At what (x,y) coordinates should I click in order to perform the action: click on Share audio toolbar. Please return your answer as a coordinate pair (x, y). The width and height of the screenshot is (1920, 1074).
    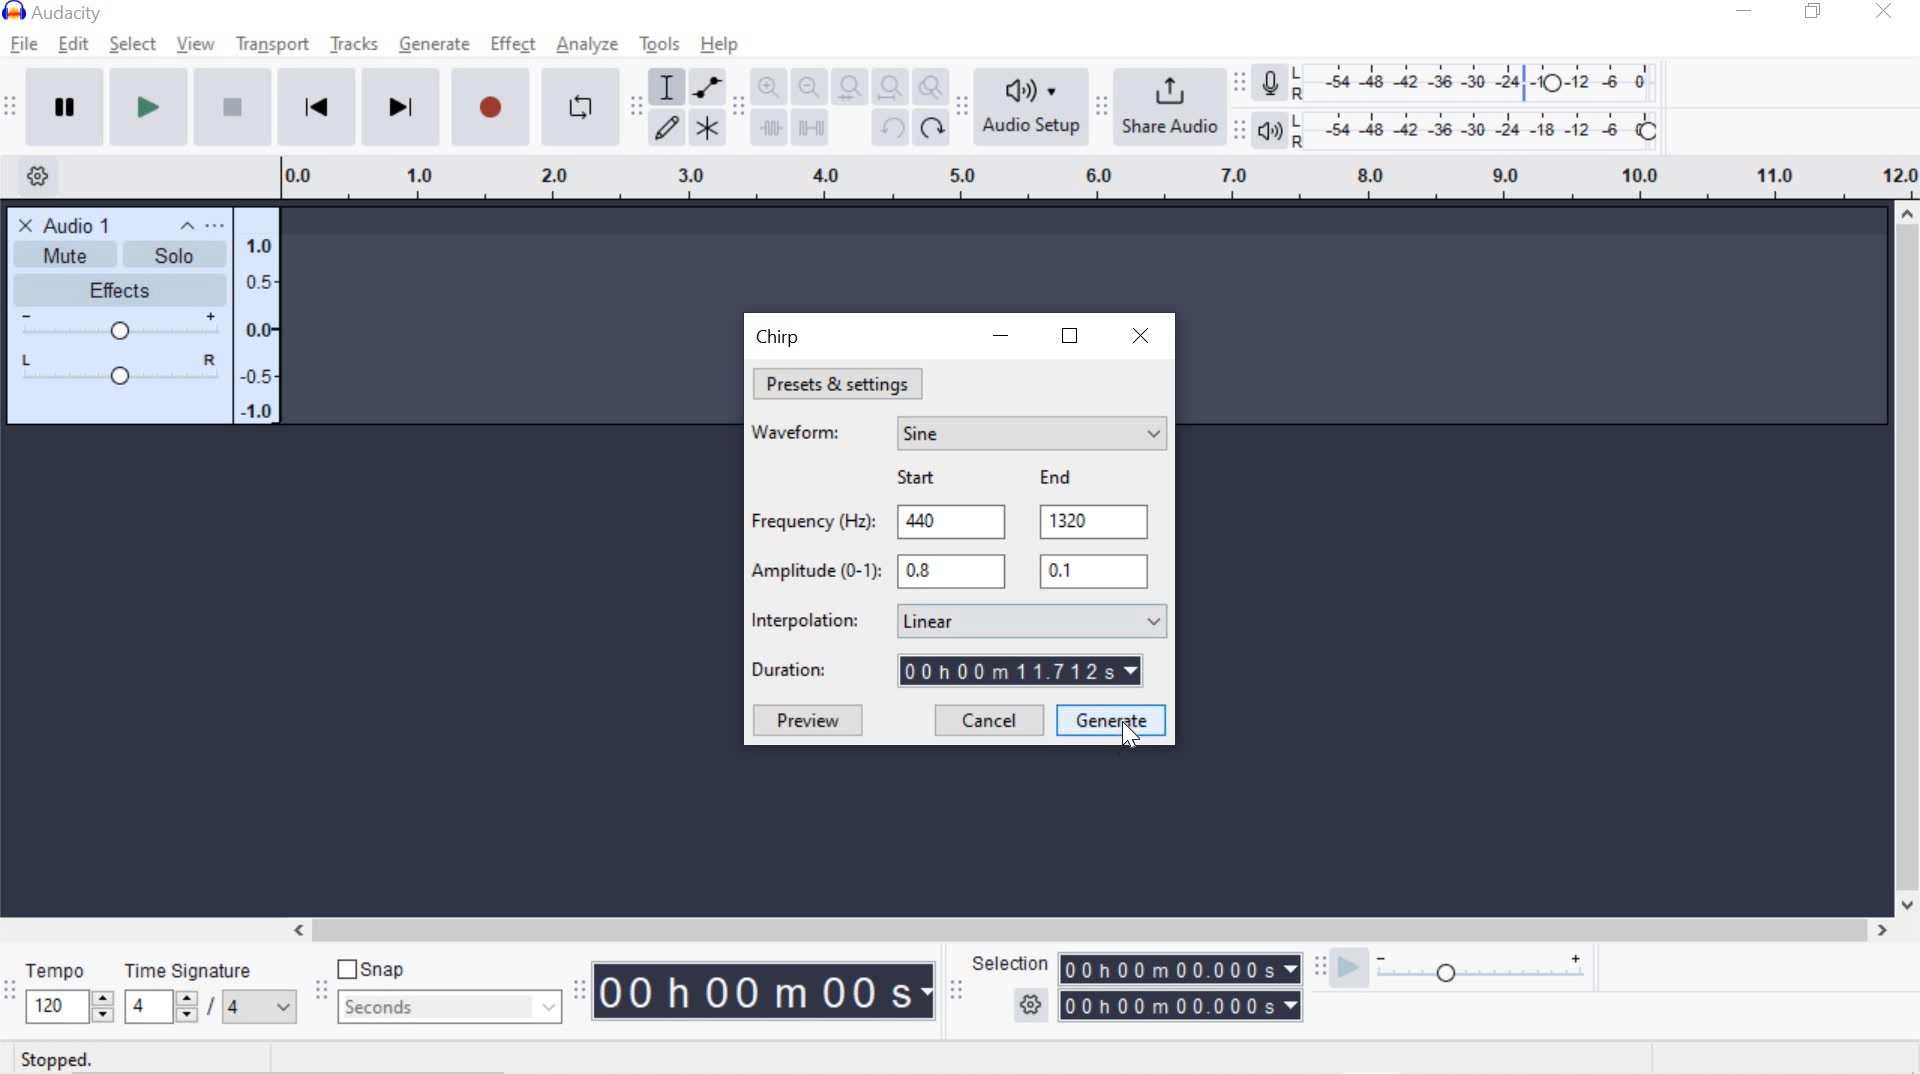
    Looking at the image, I should click on (1099, 106).